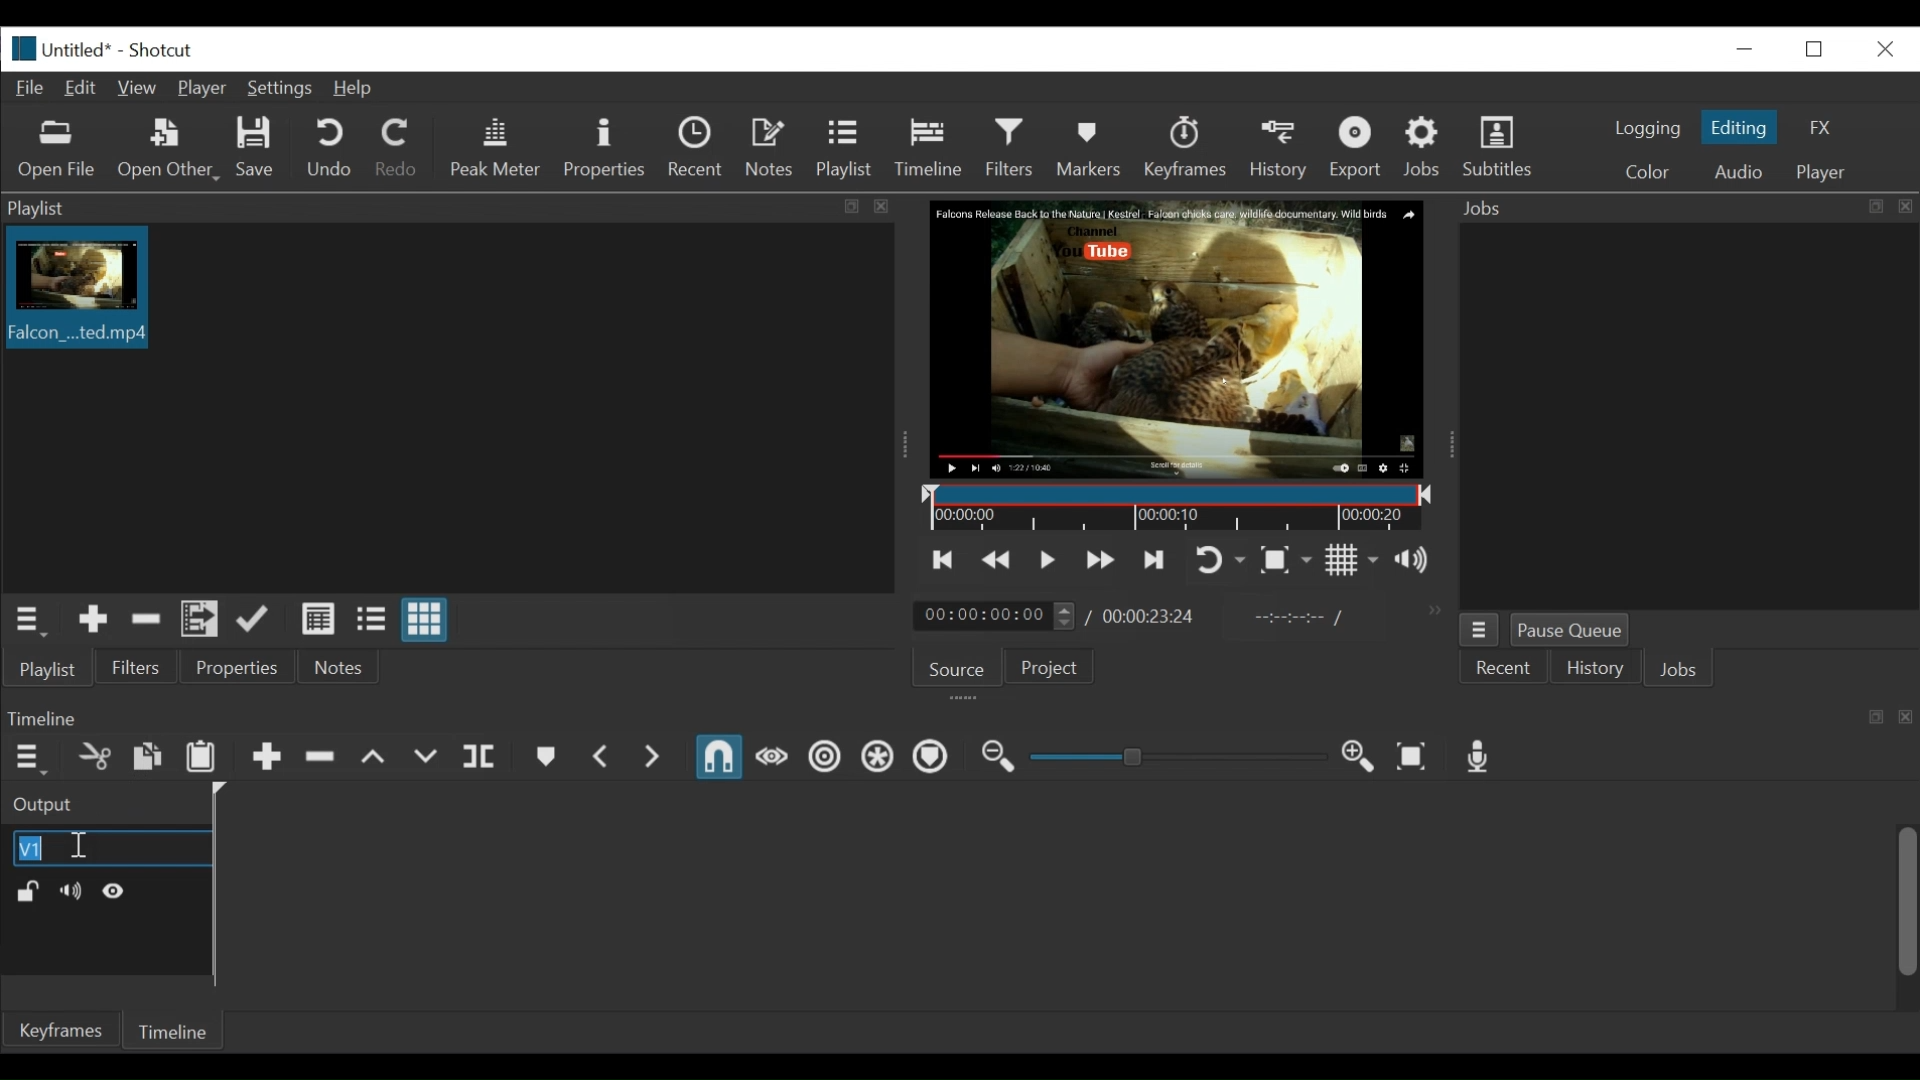 The height and width of the screenshot is (1080, 1920). What do you see at coordinates (51, 670) in the screenshot?
I see `Playlist` at bounding box center [51, 670].